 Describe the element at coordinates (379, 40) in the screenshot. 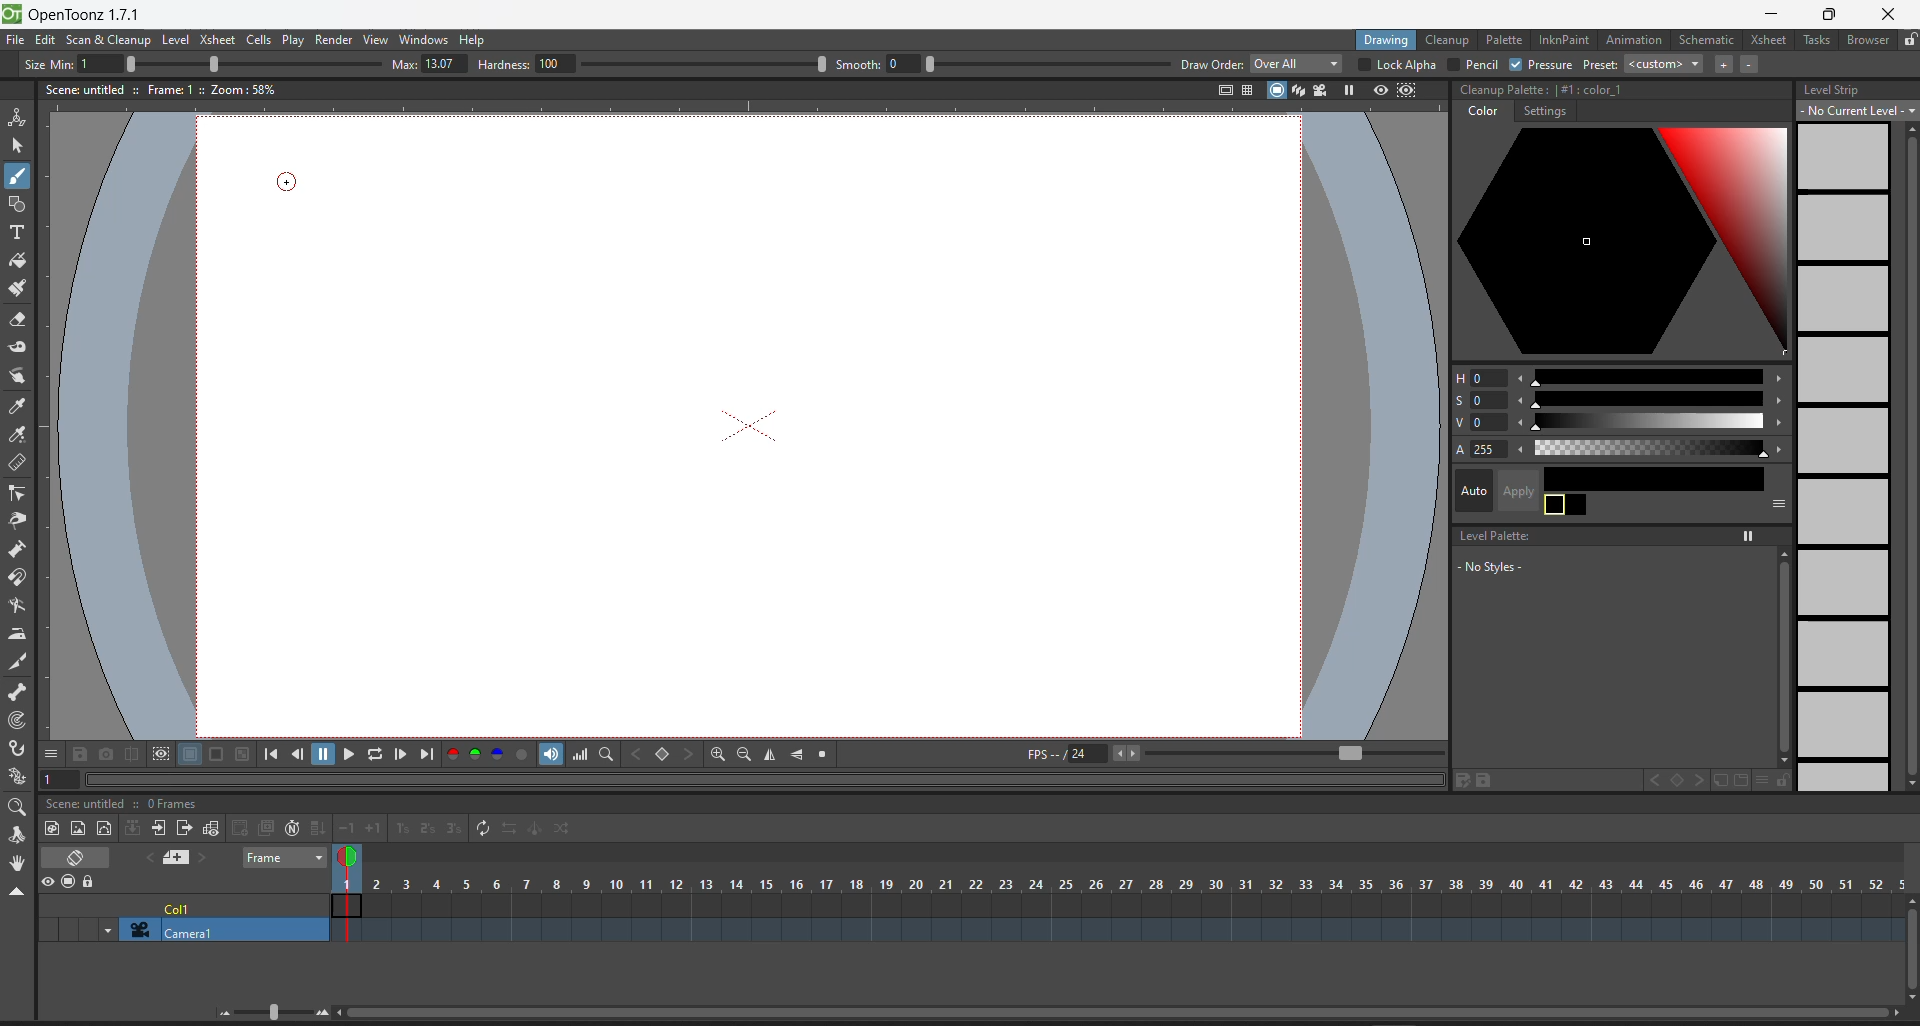

I see `view` at that location.